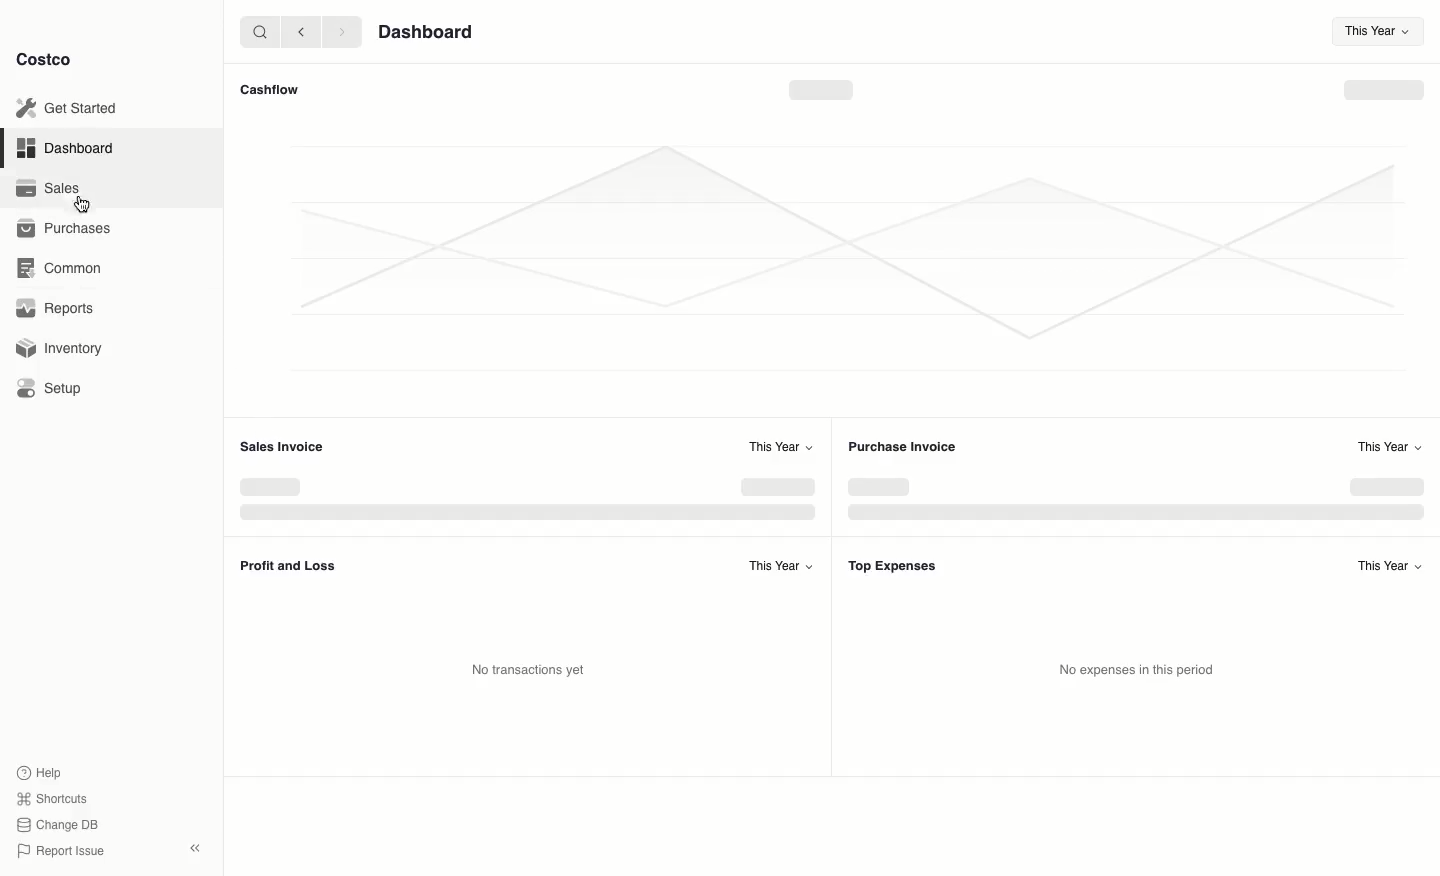 The image size is (1440, 876). I want to click on “Top Expenses, so click(892, 566).